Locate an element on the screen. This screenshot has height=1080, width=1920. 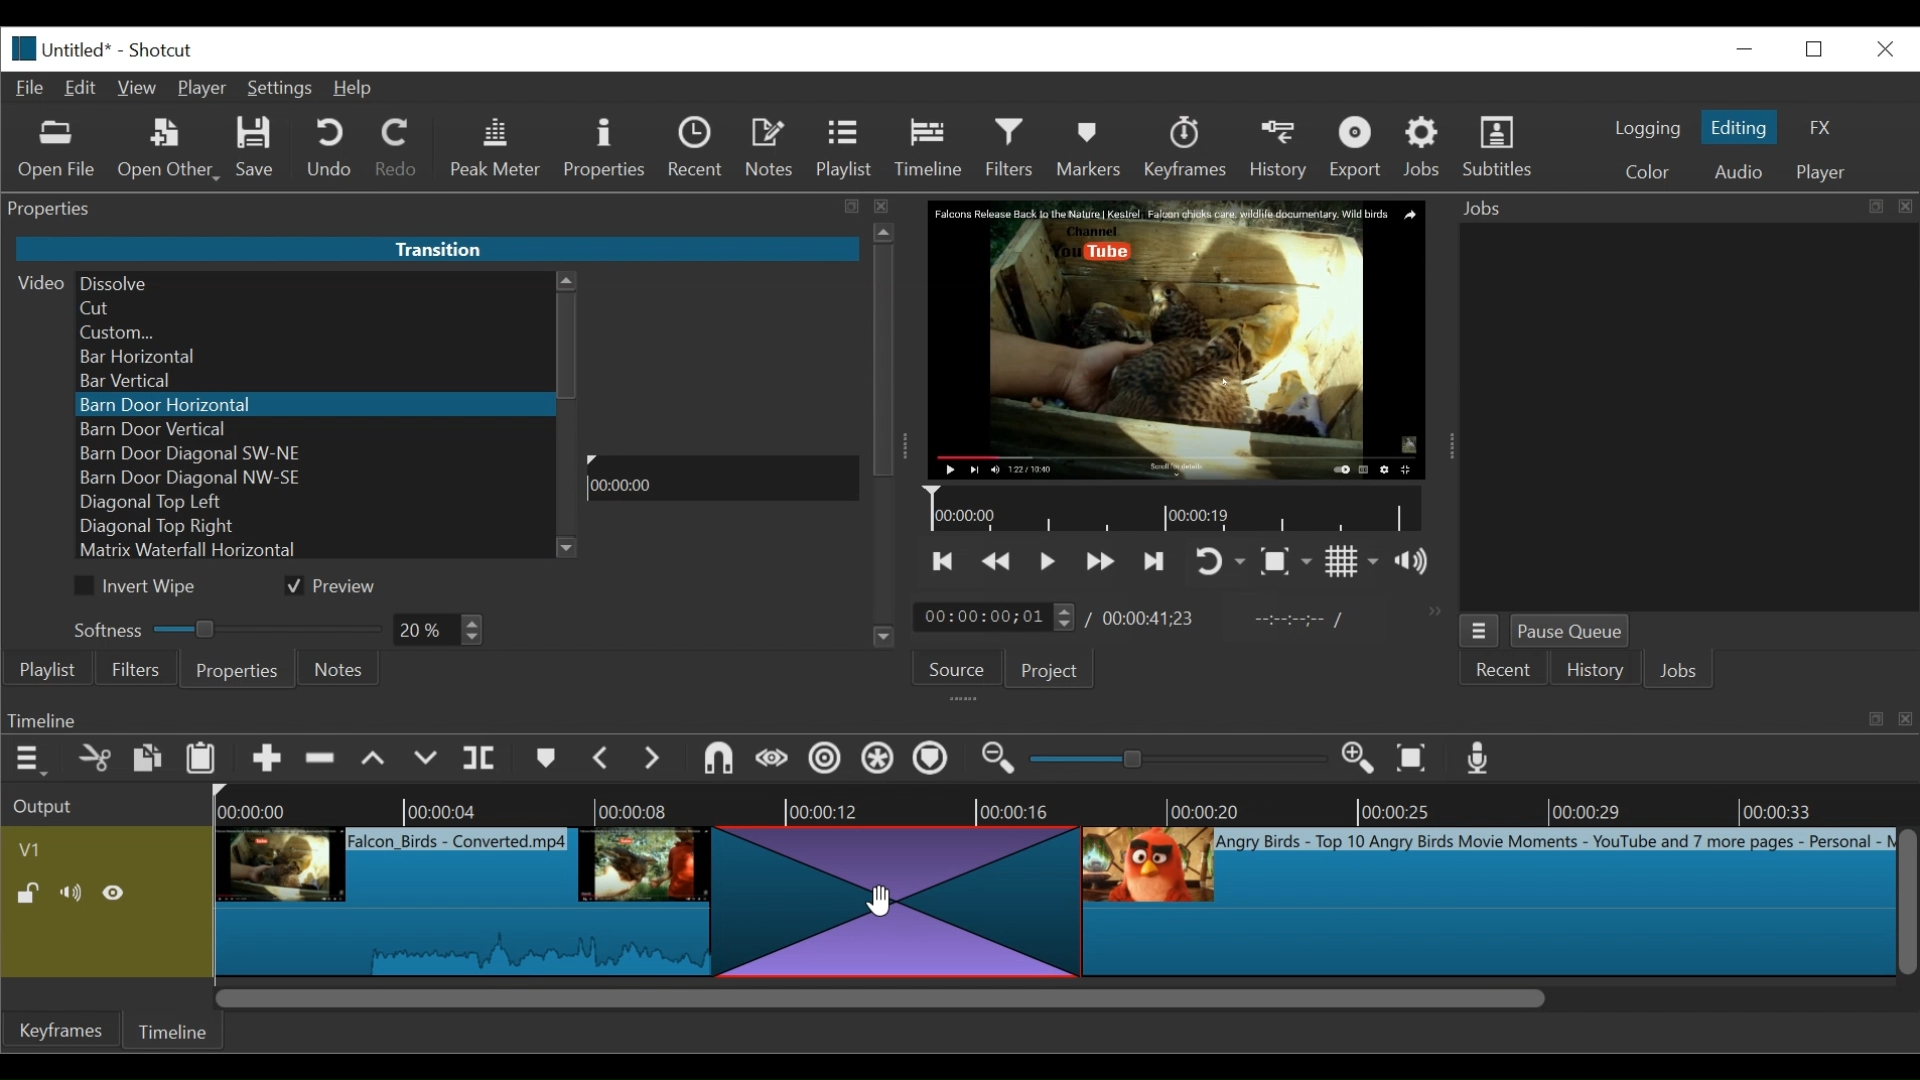
Previous Marker is located at coordinates (602, 759).